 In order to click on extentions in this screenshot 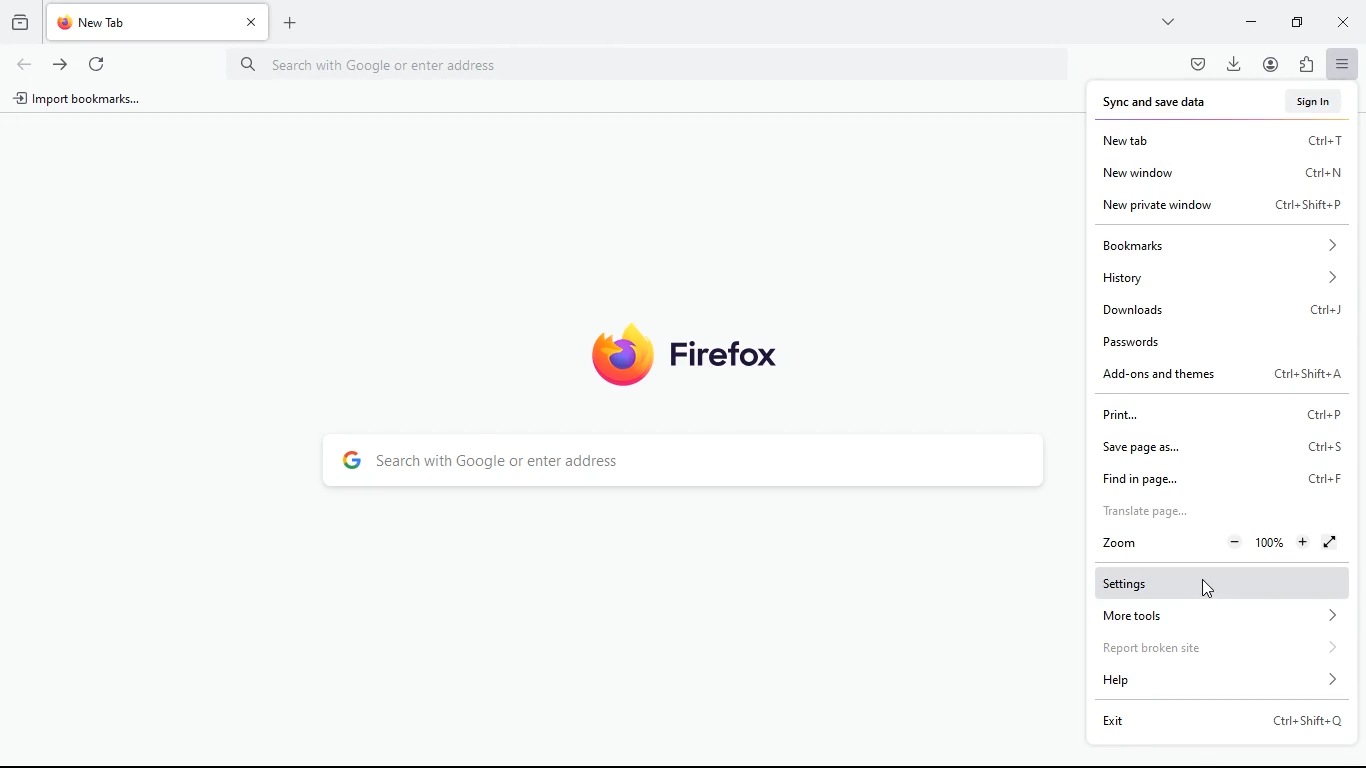, I will do `click(1303, 65)`.